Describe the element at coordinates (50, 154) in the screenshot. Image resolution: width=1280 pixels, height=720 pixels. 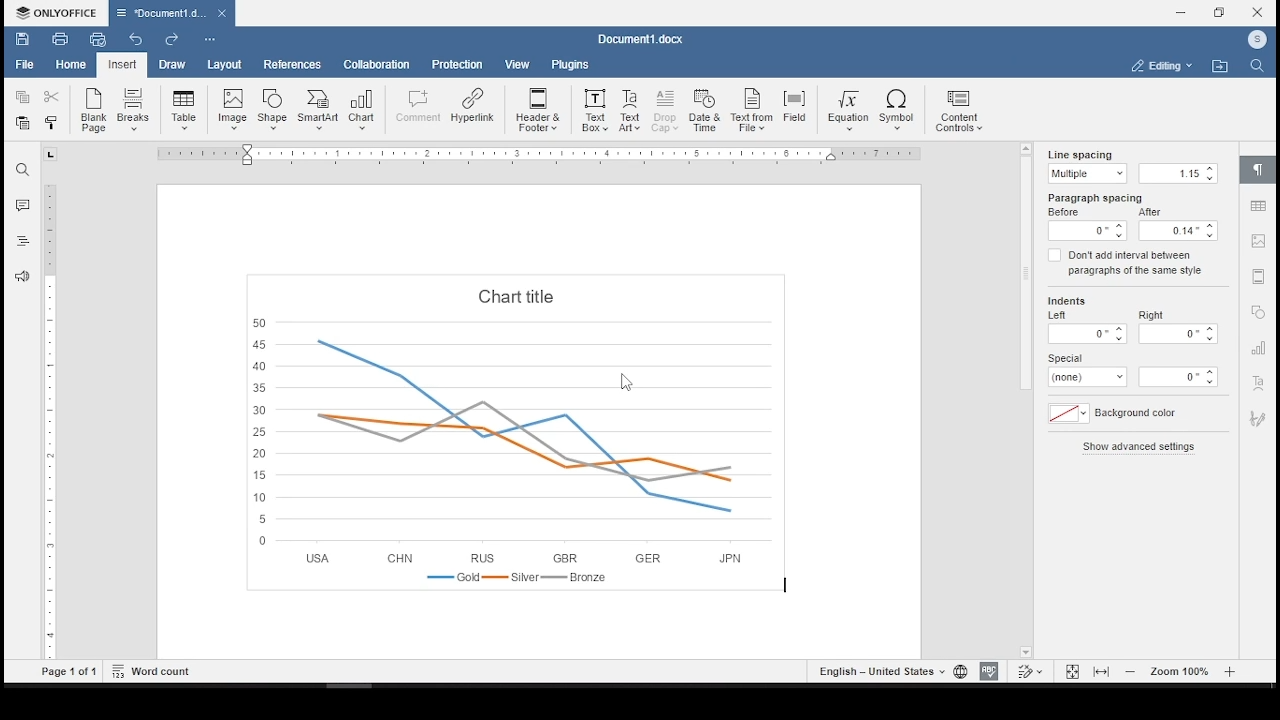
I see `tab stop` at that location.